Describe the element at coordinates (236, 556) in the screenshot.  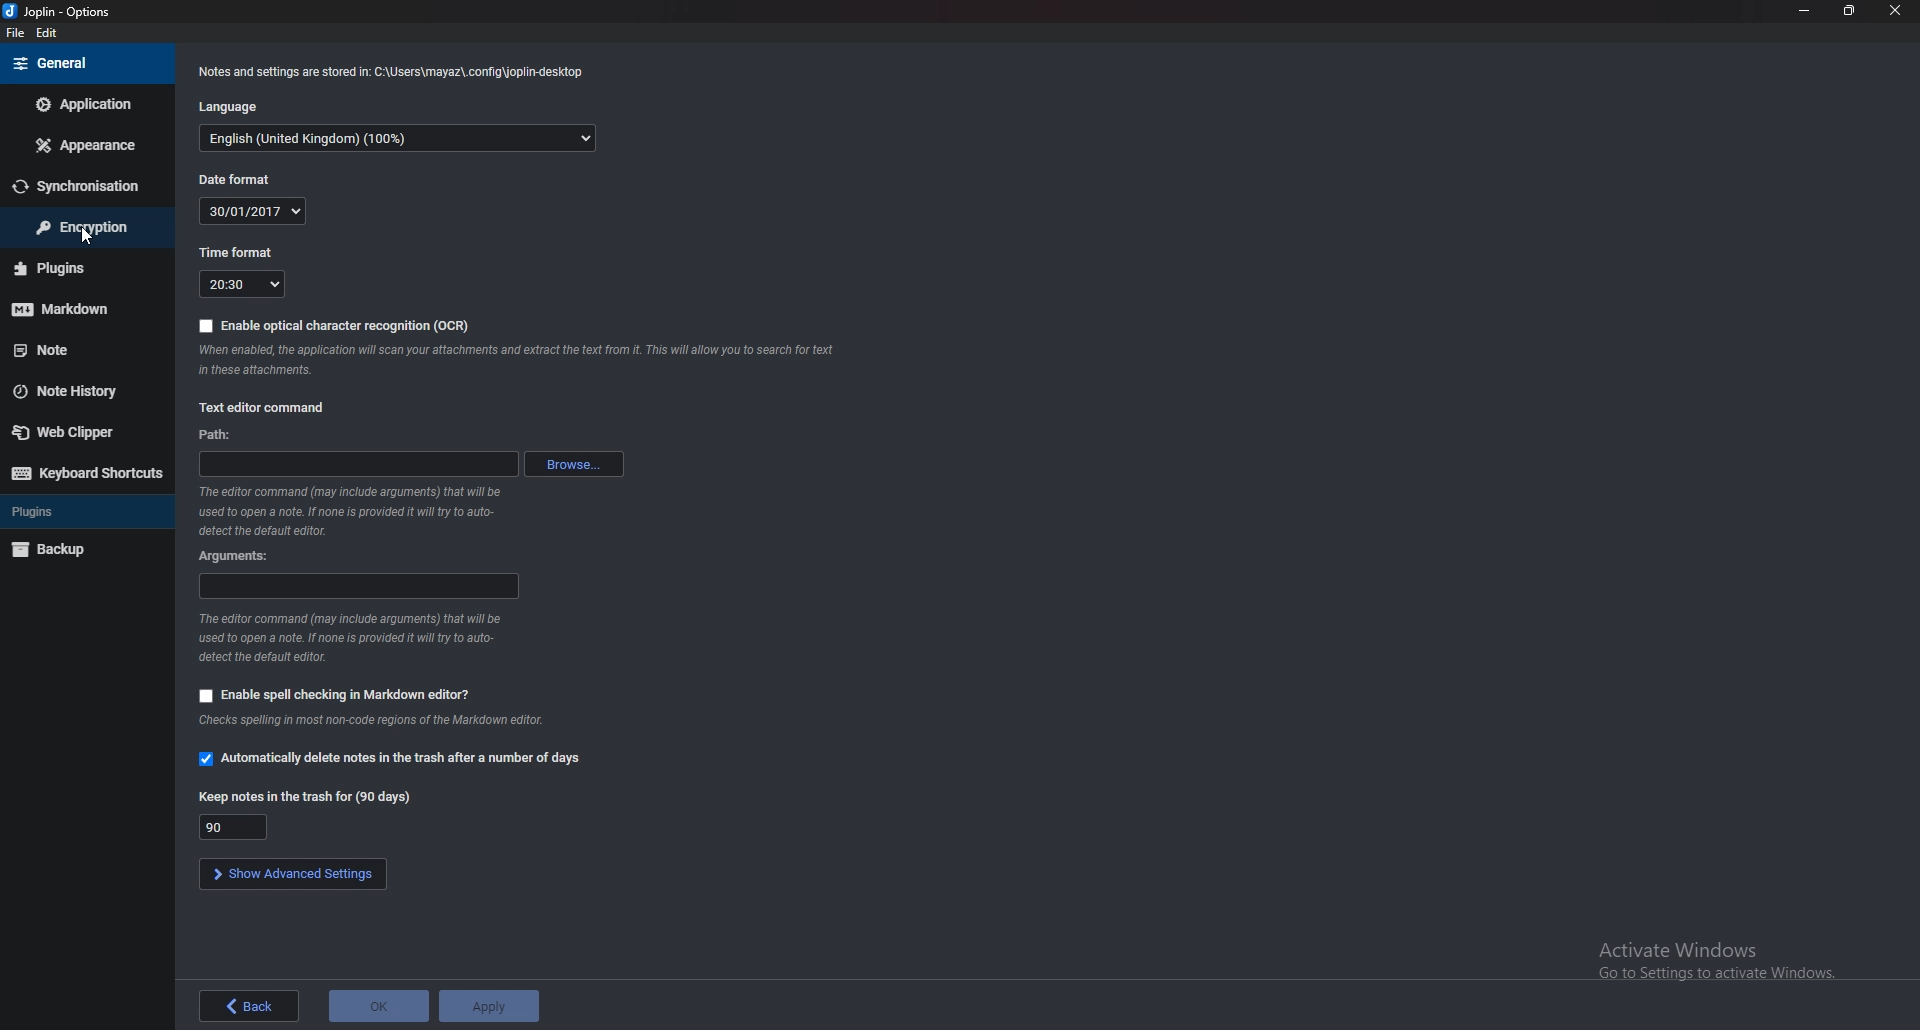
I see `arguments` at that location.